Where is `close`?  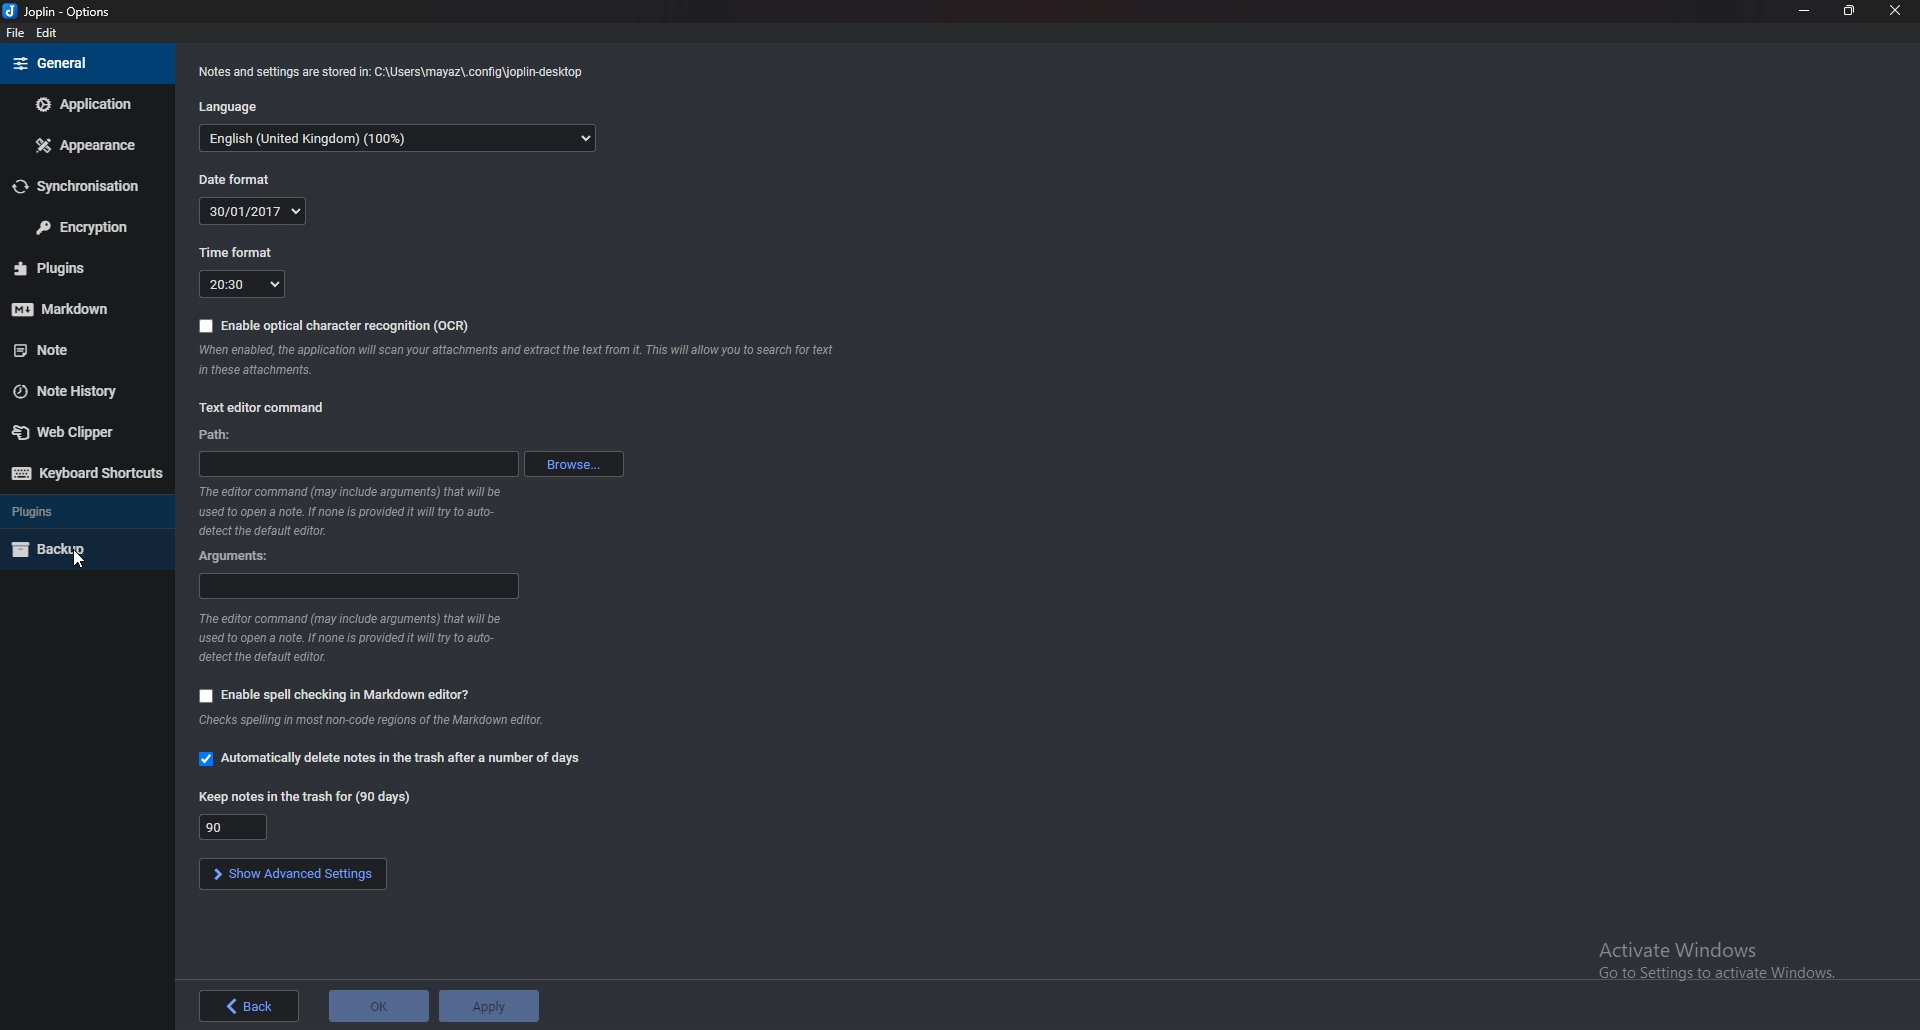
close is located at coordinates (1892, 15).